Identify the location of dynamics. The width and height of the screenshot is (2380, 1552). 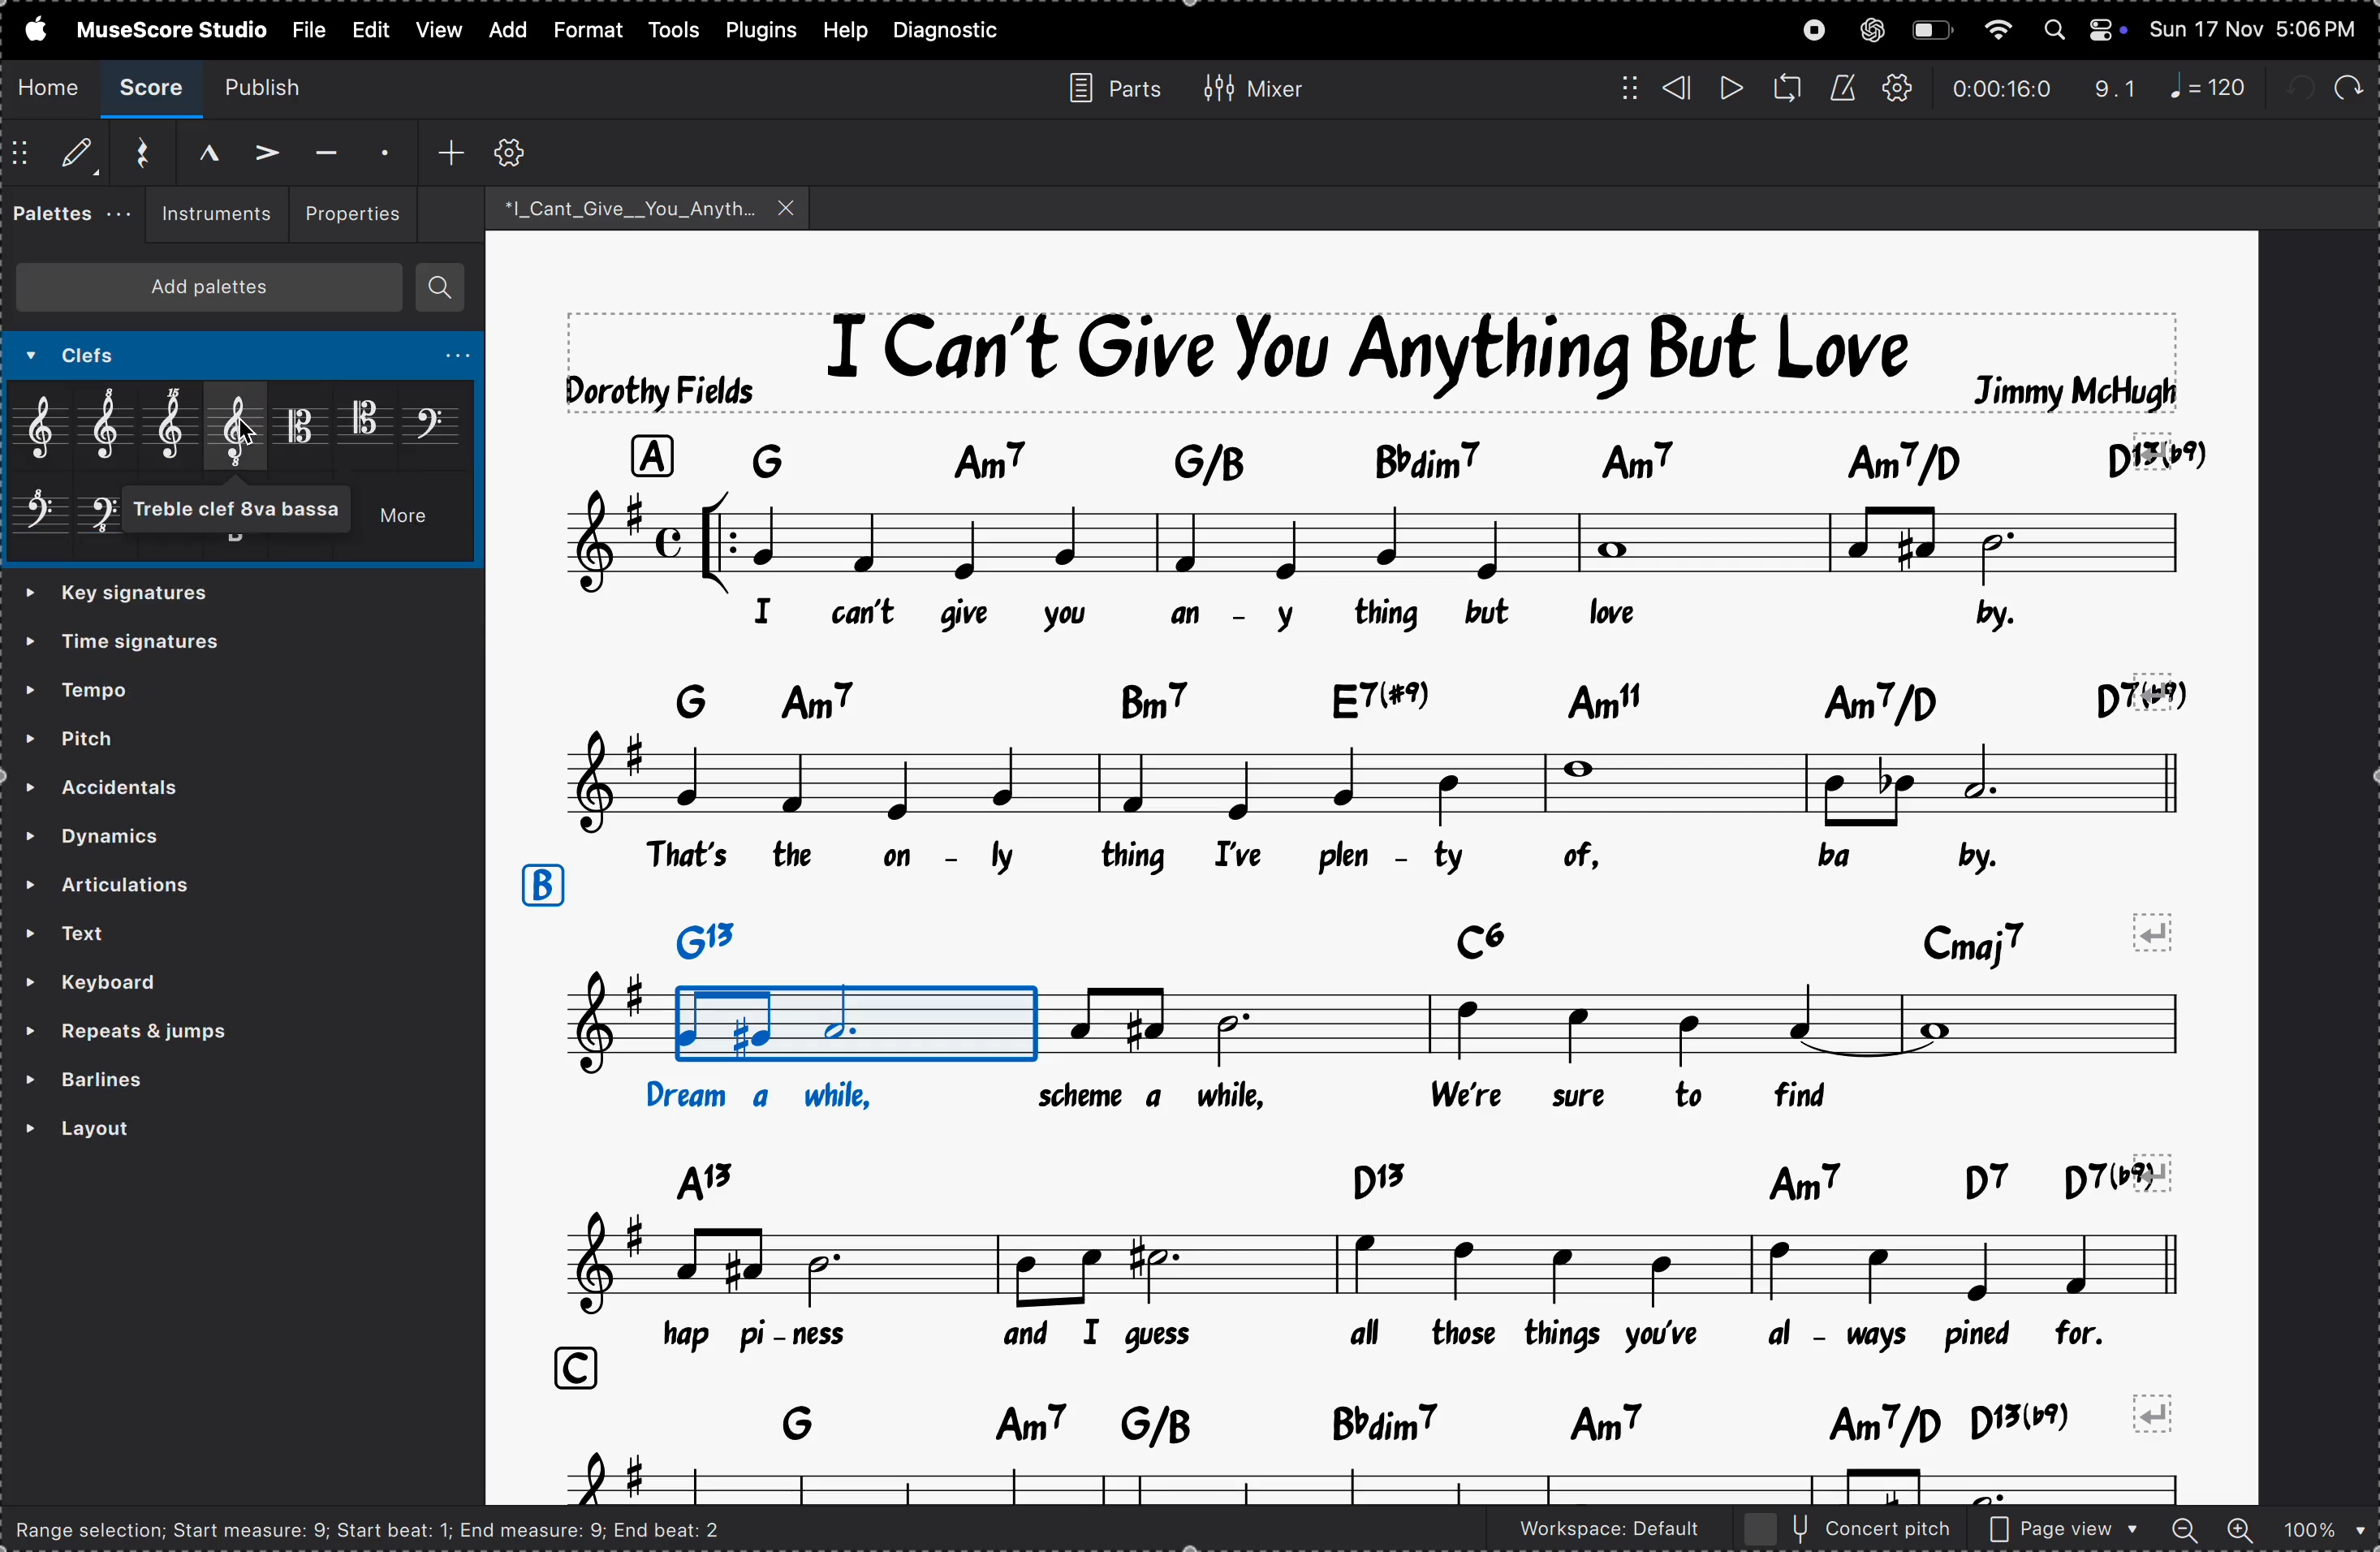
(164, 831).